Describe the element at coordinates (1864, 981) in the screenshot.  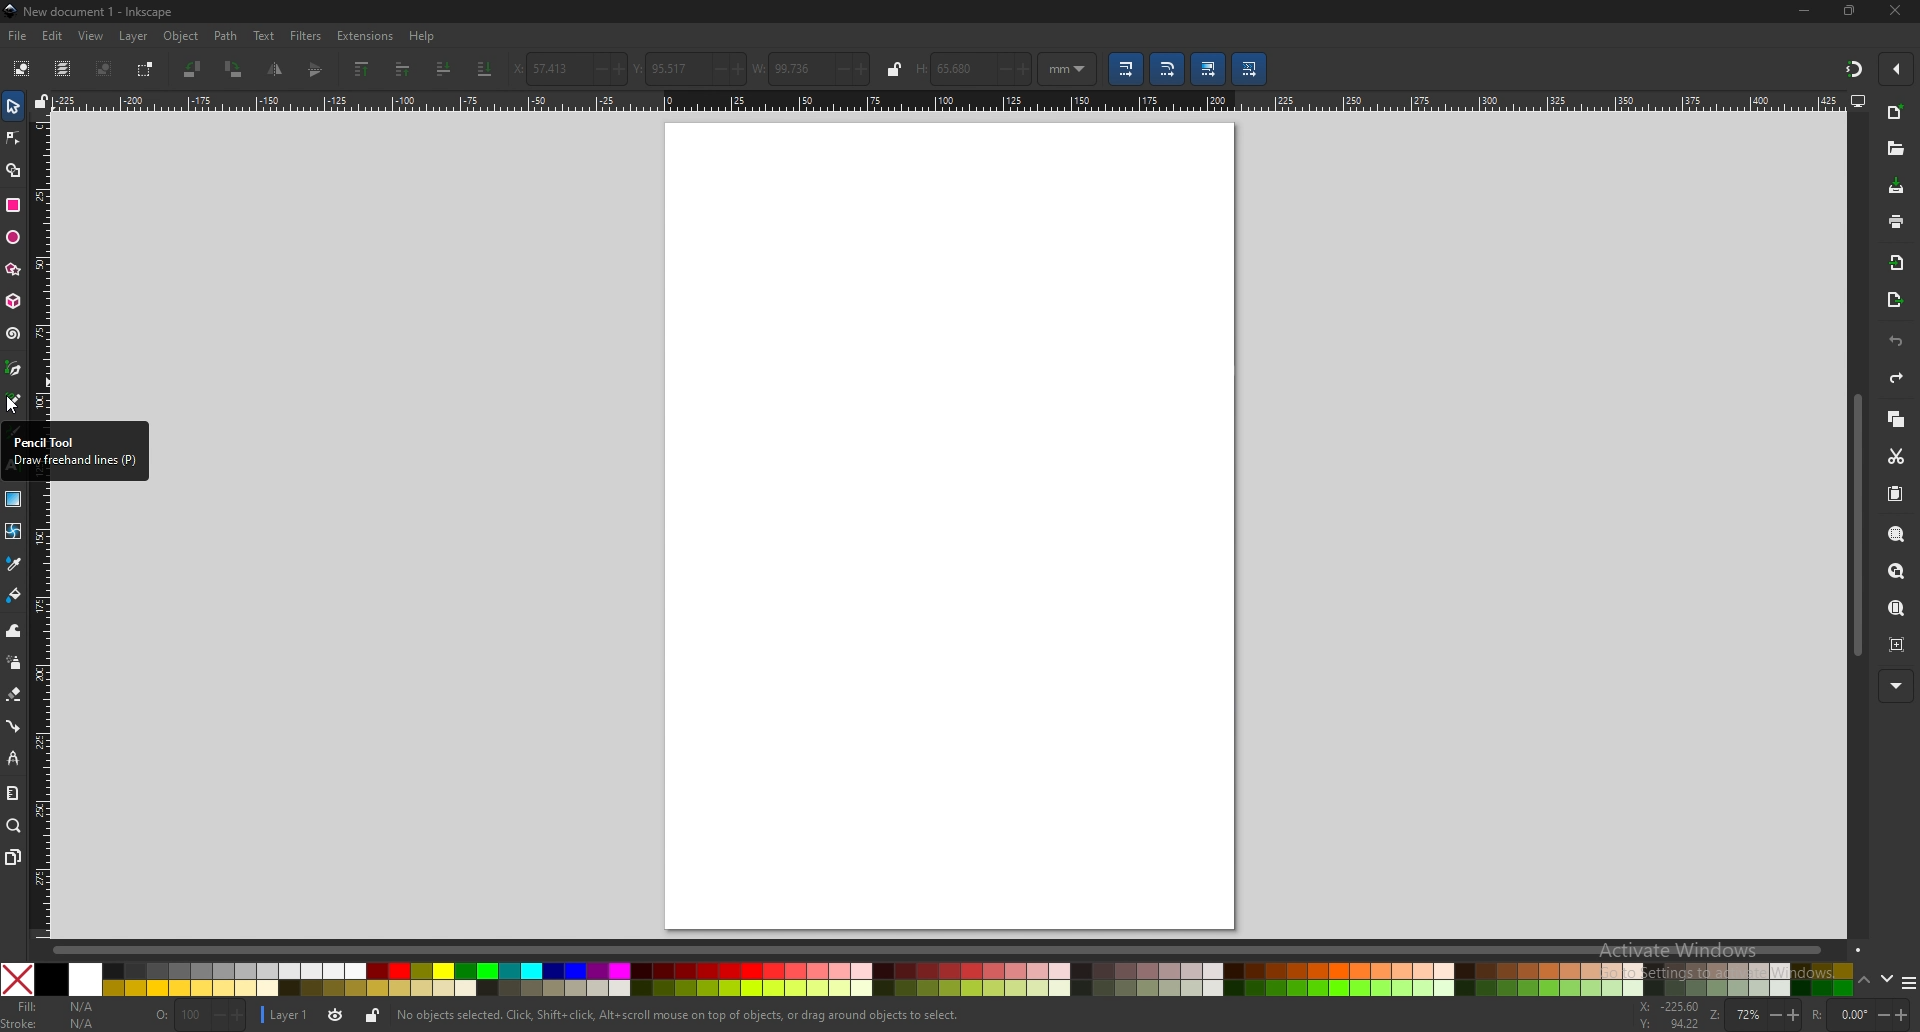
I see `up` at that location.